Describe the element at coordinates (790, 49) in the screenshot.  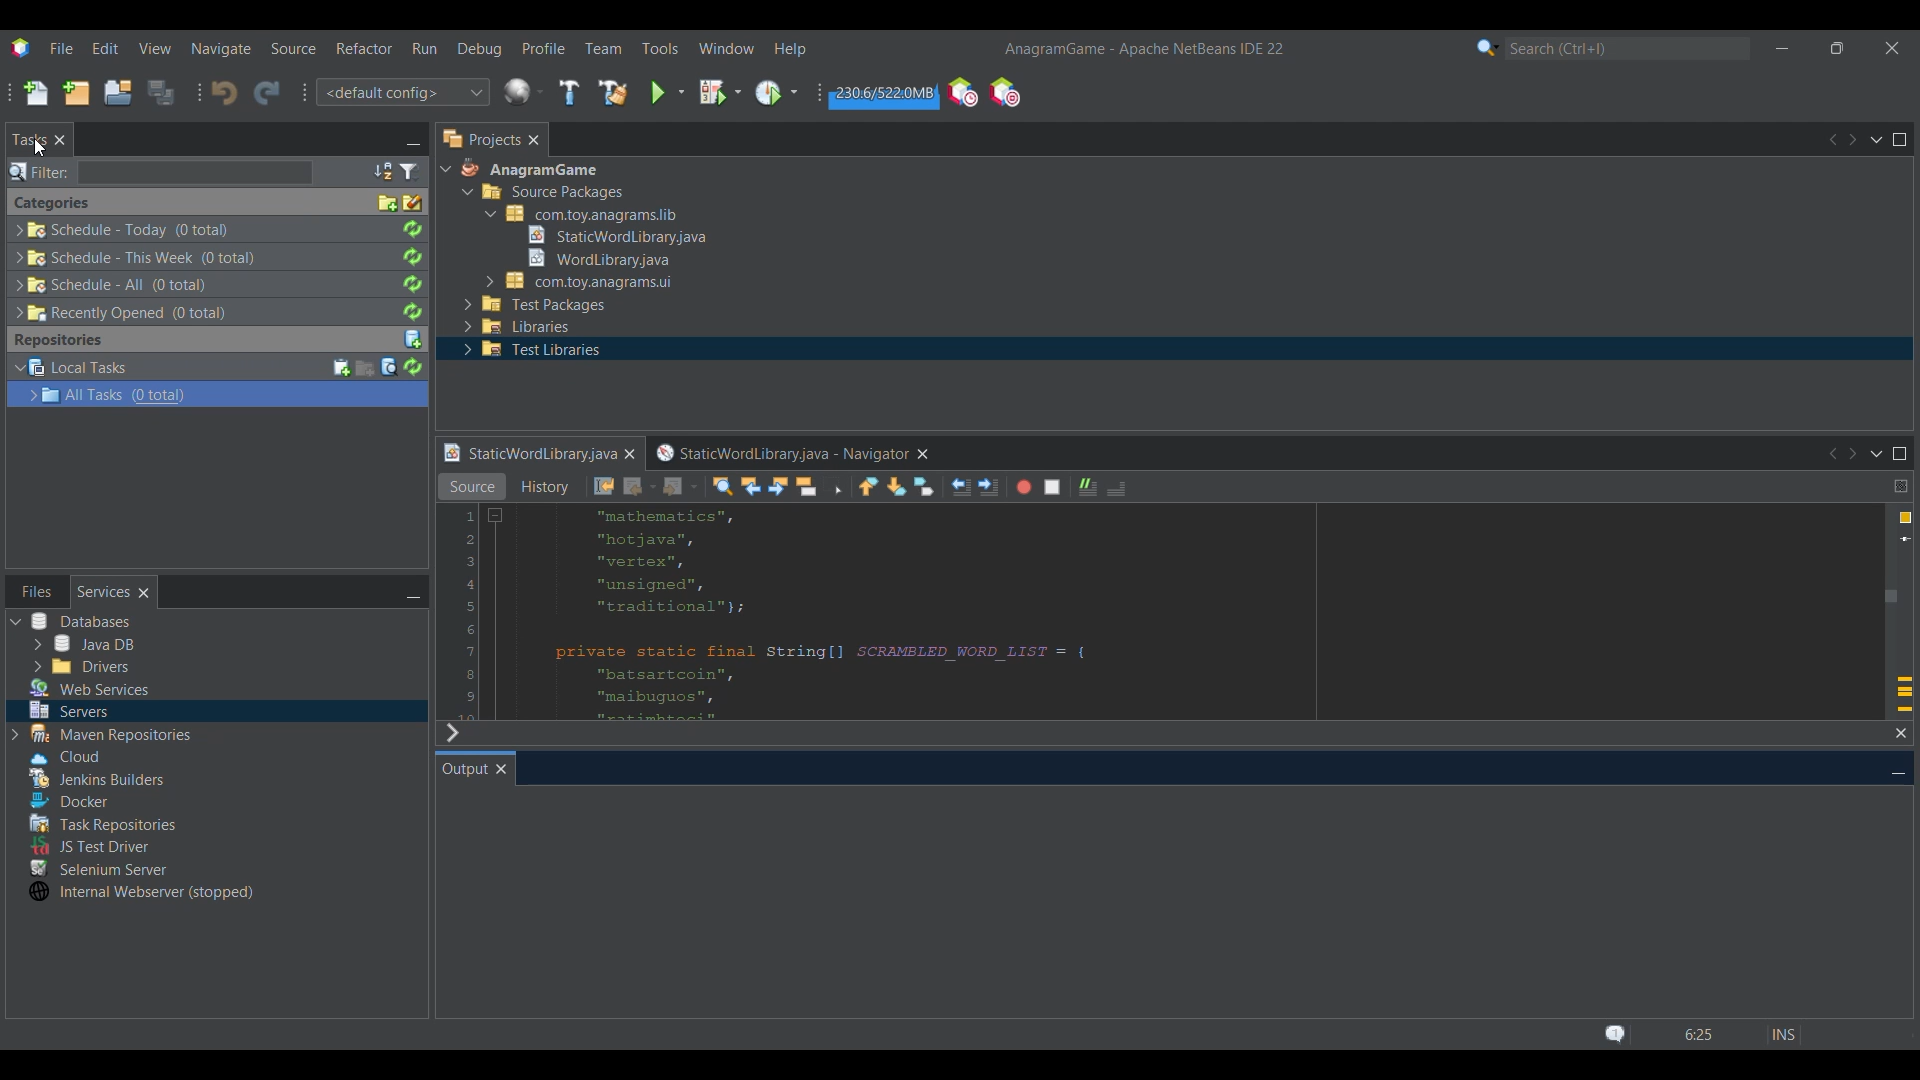
I see `Help menu` at that location.